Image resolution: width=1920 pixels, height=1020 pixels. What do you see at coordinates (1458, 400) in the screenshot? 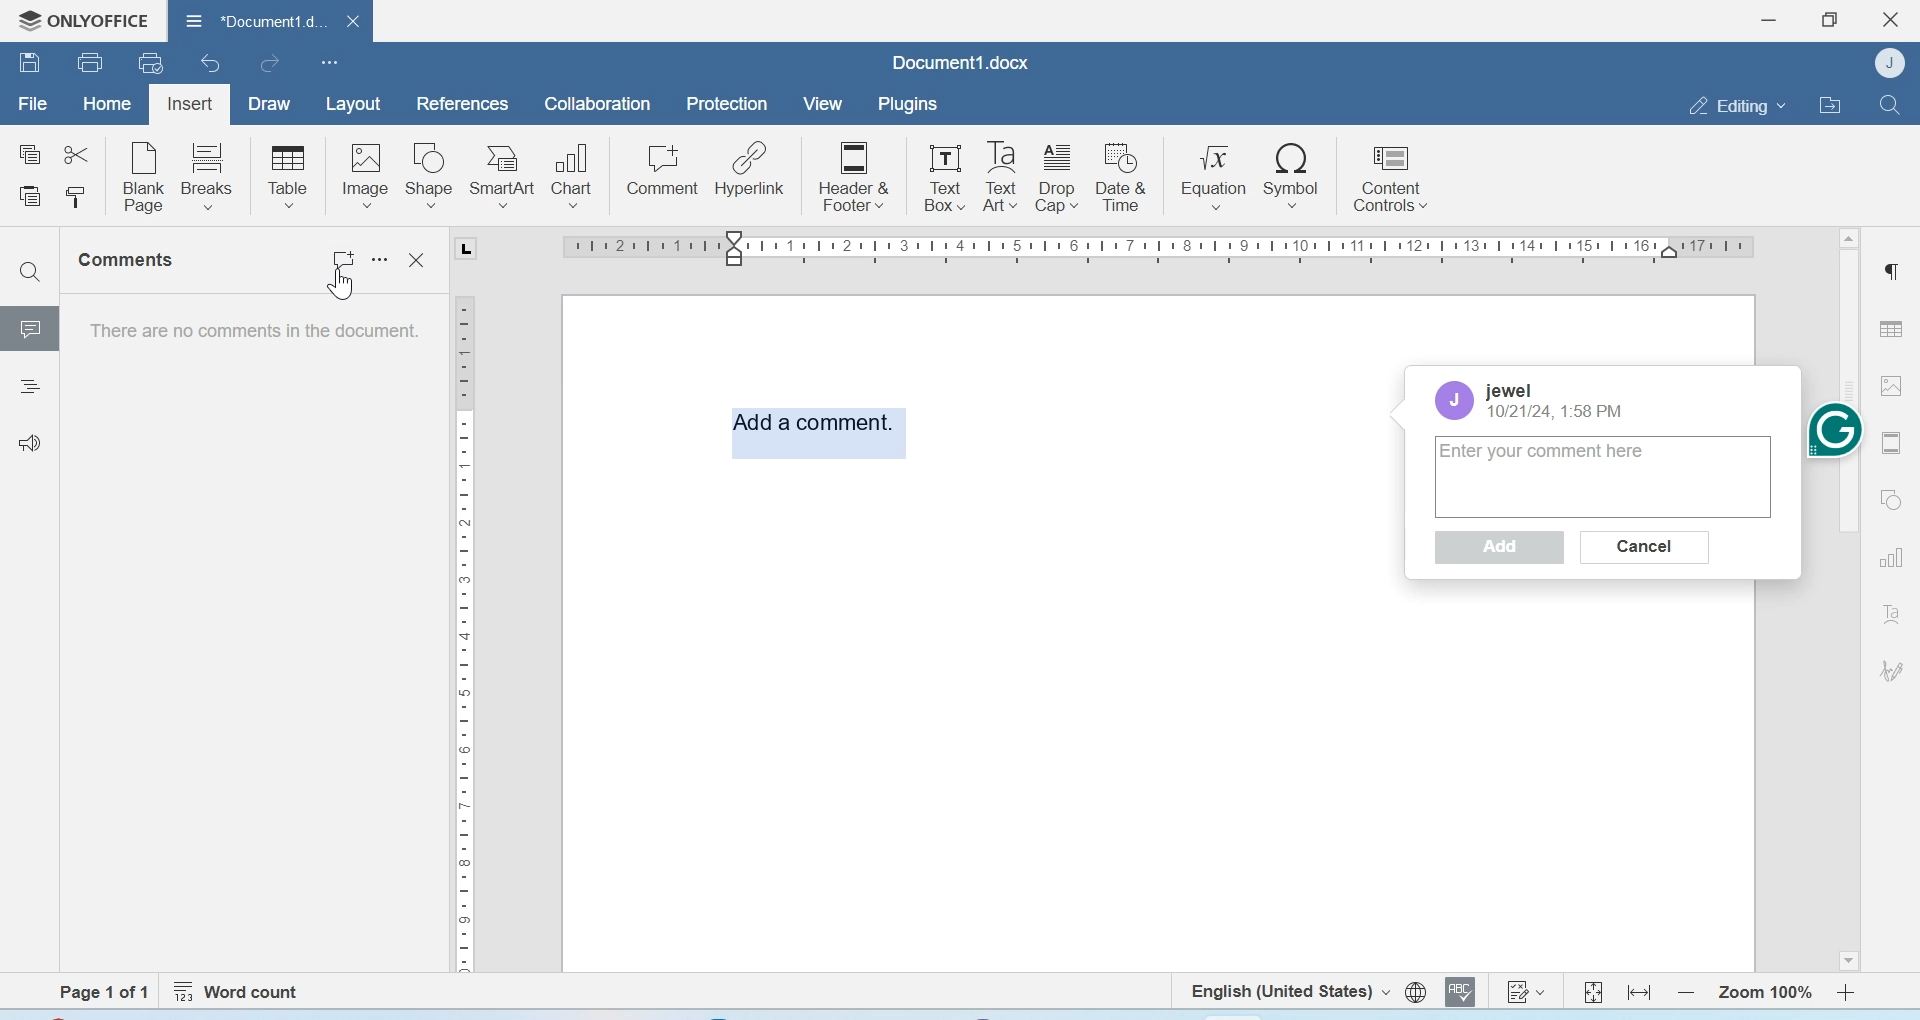
I see `Account` at bounding box center [1458, 400].